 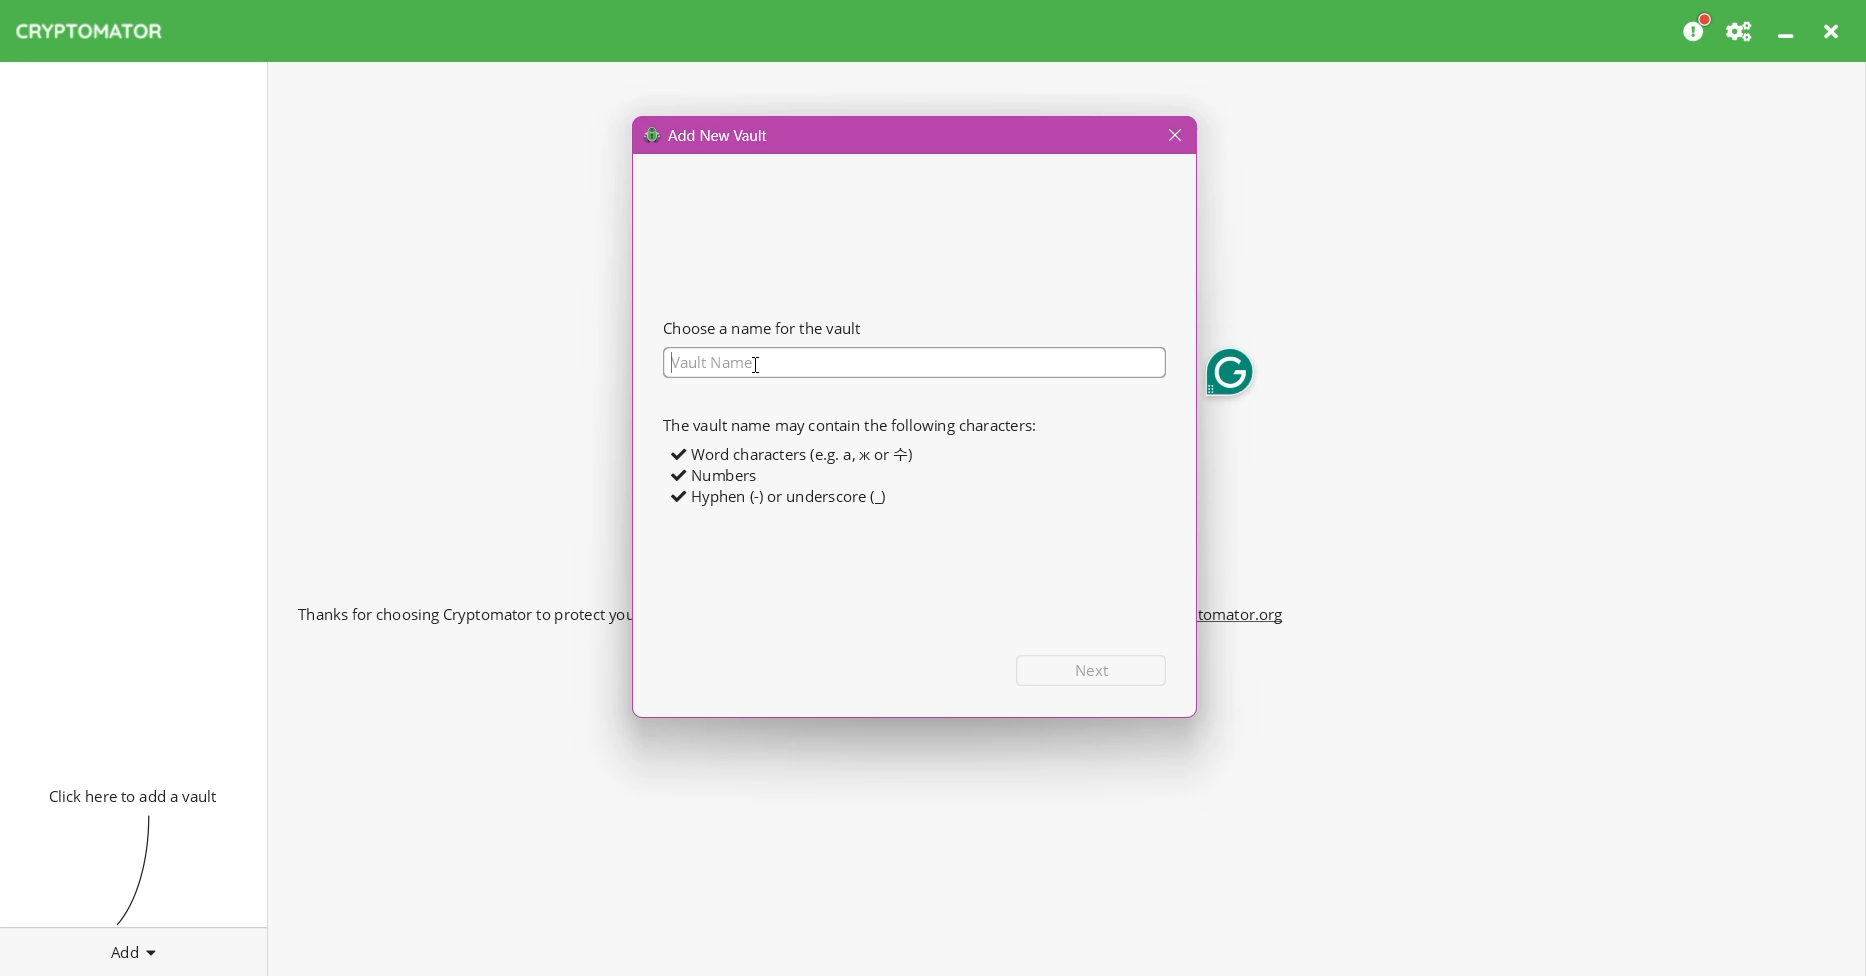 What do you see at coordinates (848, 425) in the screenshot?
I see `The vault name may contain the following characters` at bounding box center [848, 425].